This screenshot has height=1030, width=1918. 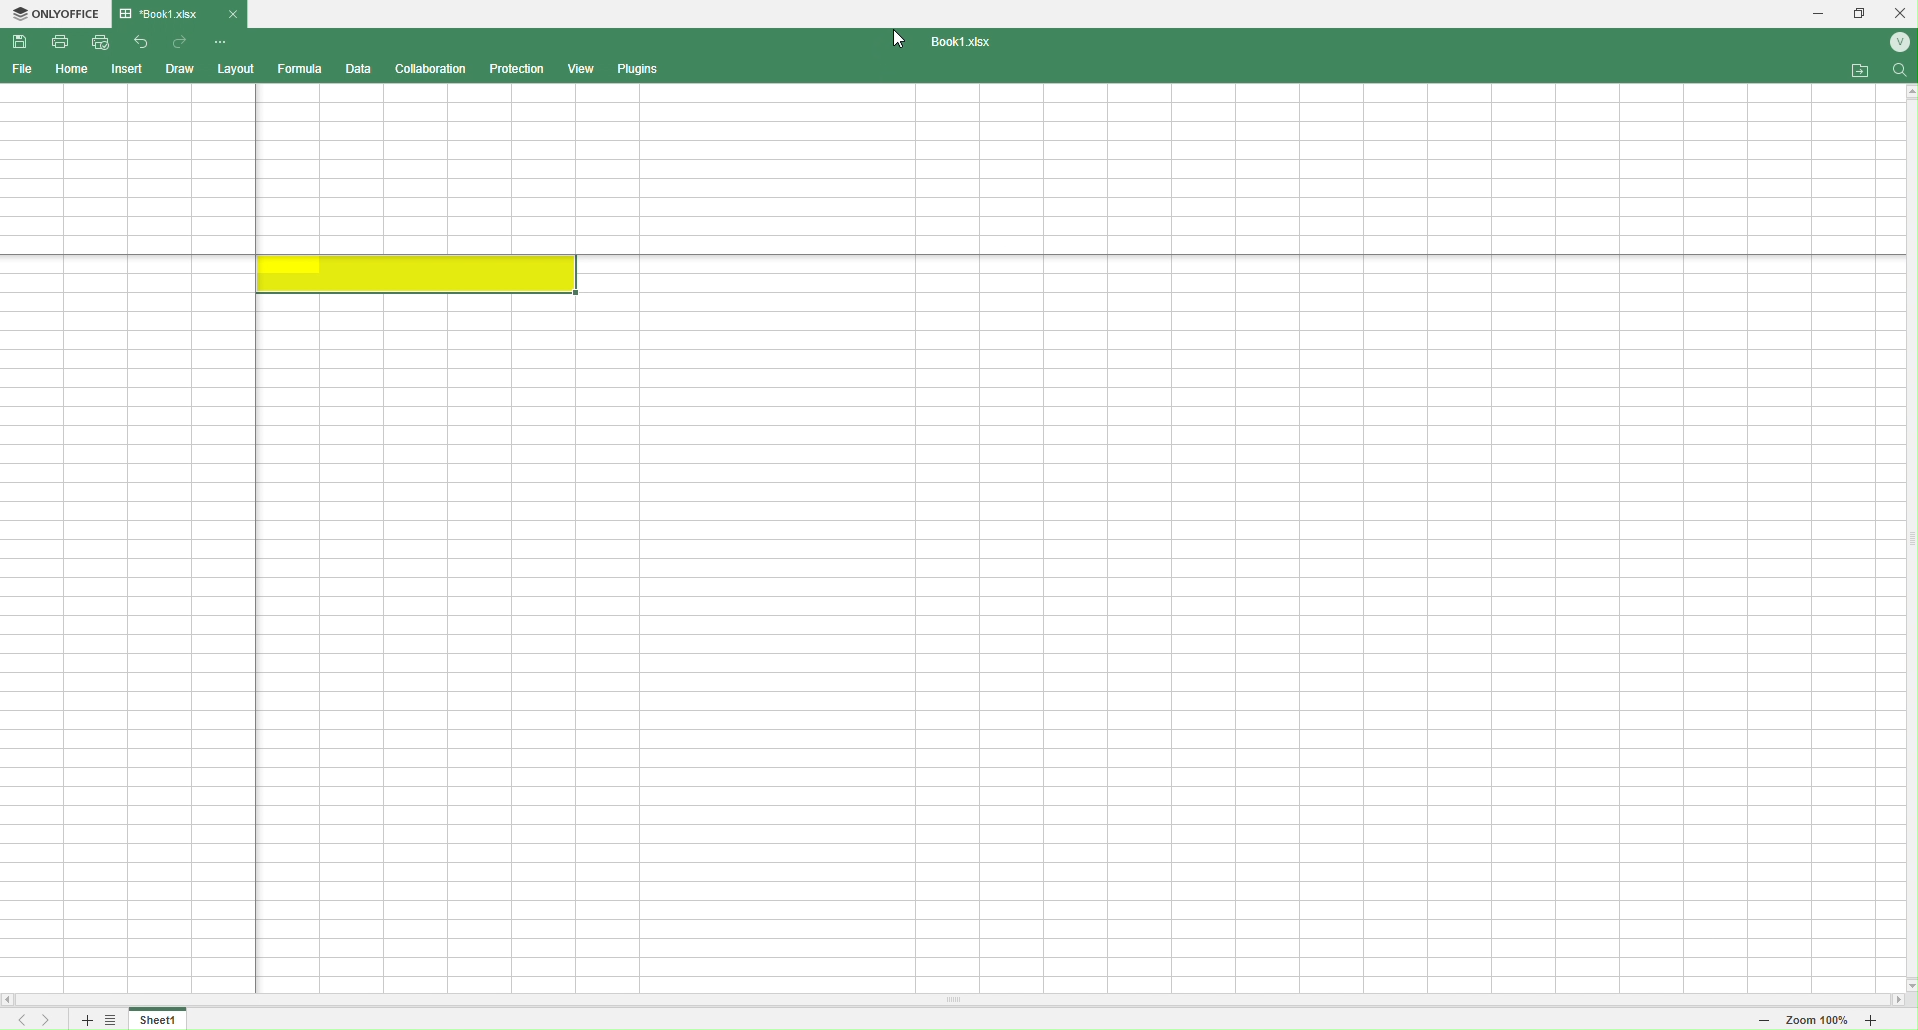 What do you see at coordinates (359, 71) in the screenshot?
I see `Data` at bounding box center [359, 71].